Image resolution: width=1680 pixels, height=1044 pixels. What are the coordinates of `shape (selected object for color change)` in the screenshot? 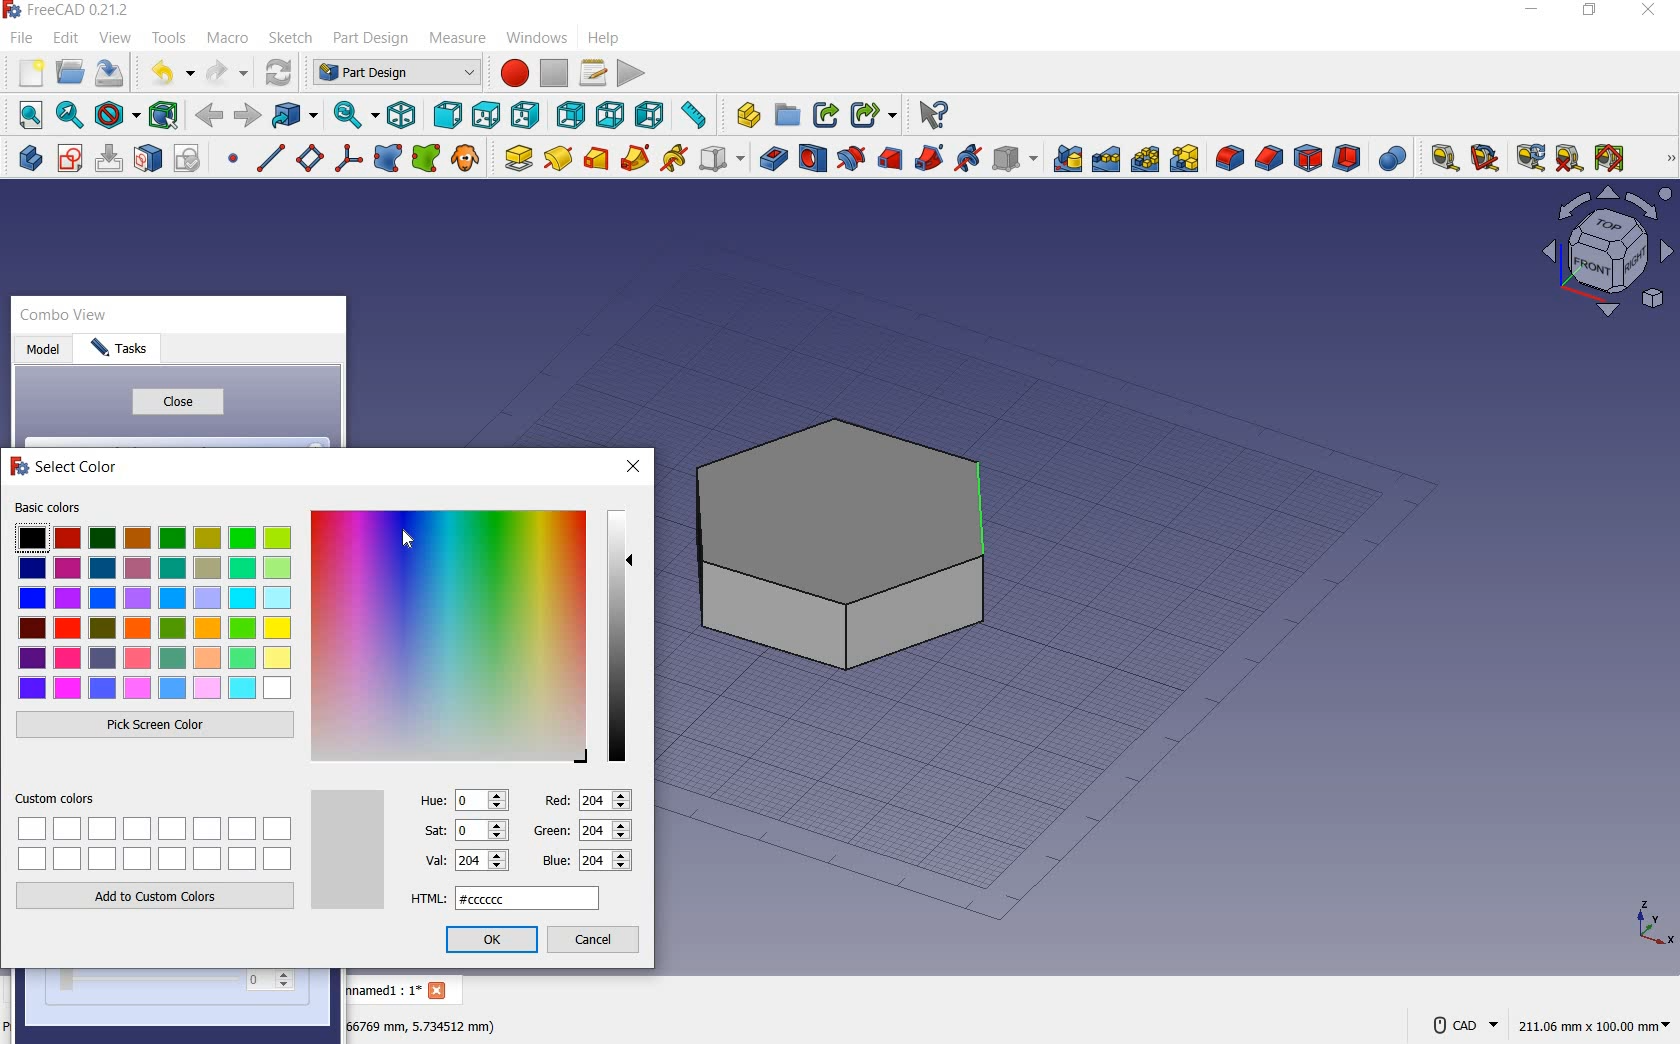 It's located at (831, 542).